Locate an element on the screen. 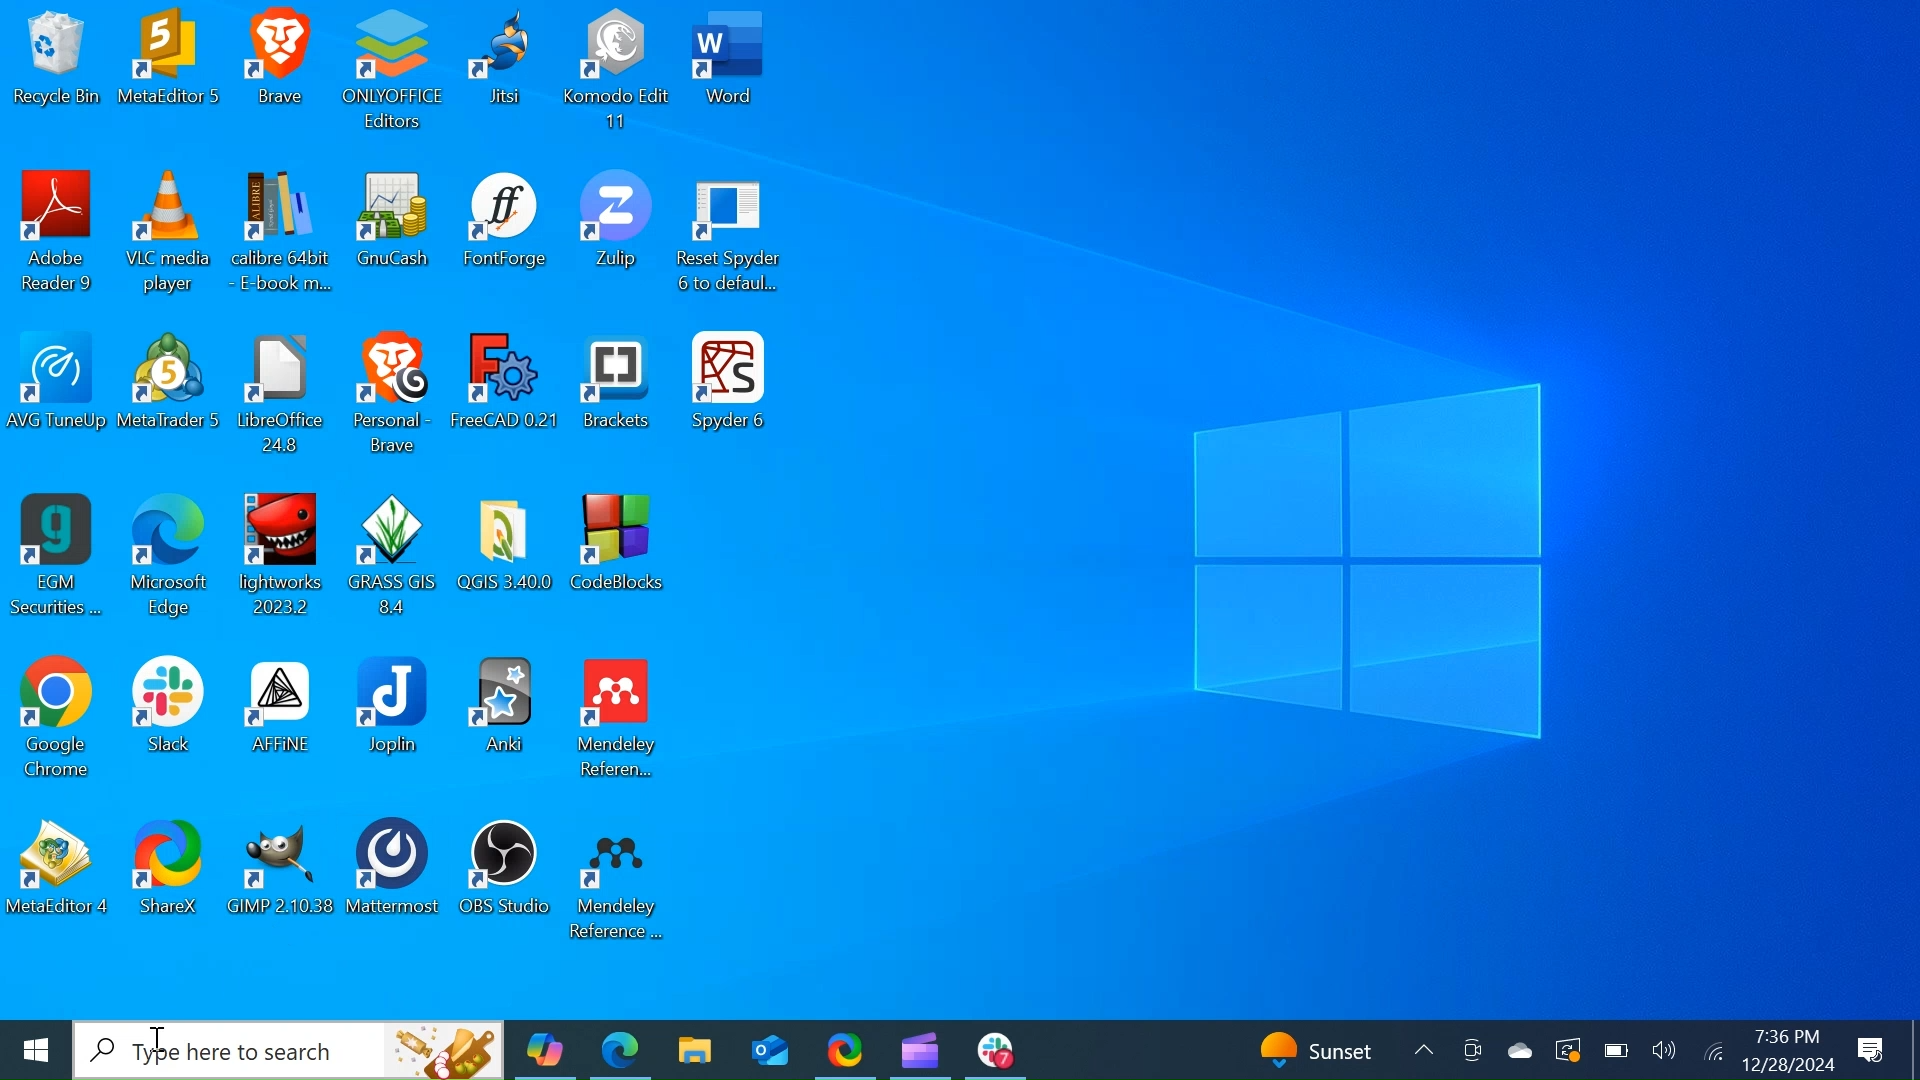  Joplin Desktop Icon is located at coordinates (394, 717).